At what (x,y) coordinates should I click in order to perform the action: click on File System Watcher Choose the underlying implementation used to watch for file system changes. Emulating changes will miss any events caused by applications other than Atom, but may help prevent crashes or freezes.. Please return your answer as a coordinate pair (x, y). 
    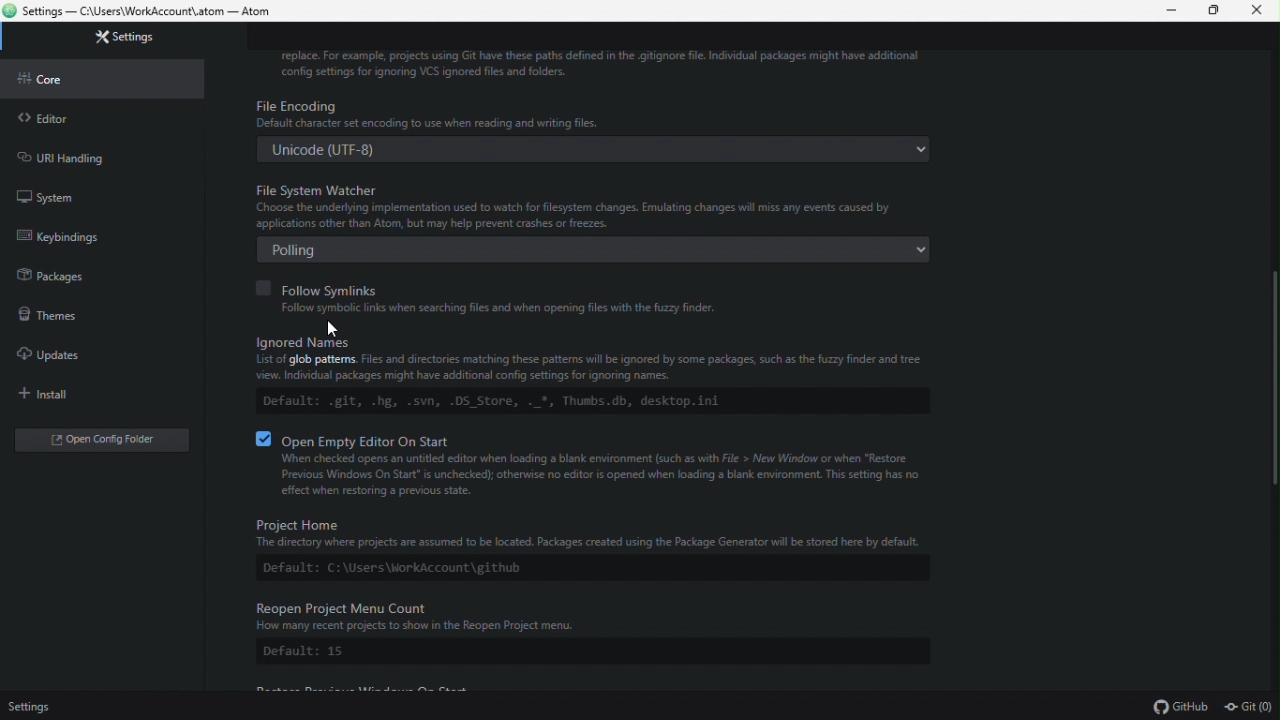
    Looking at the image, I should click on (591, 206).